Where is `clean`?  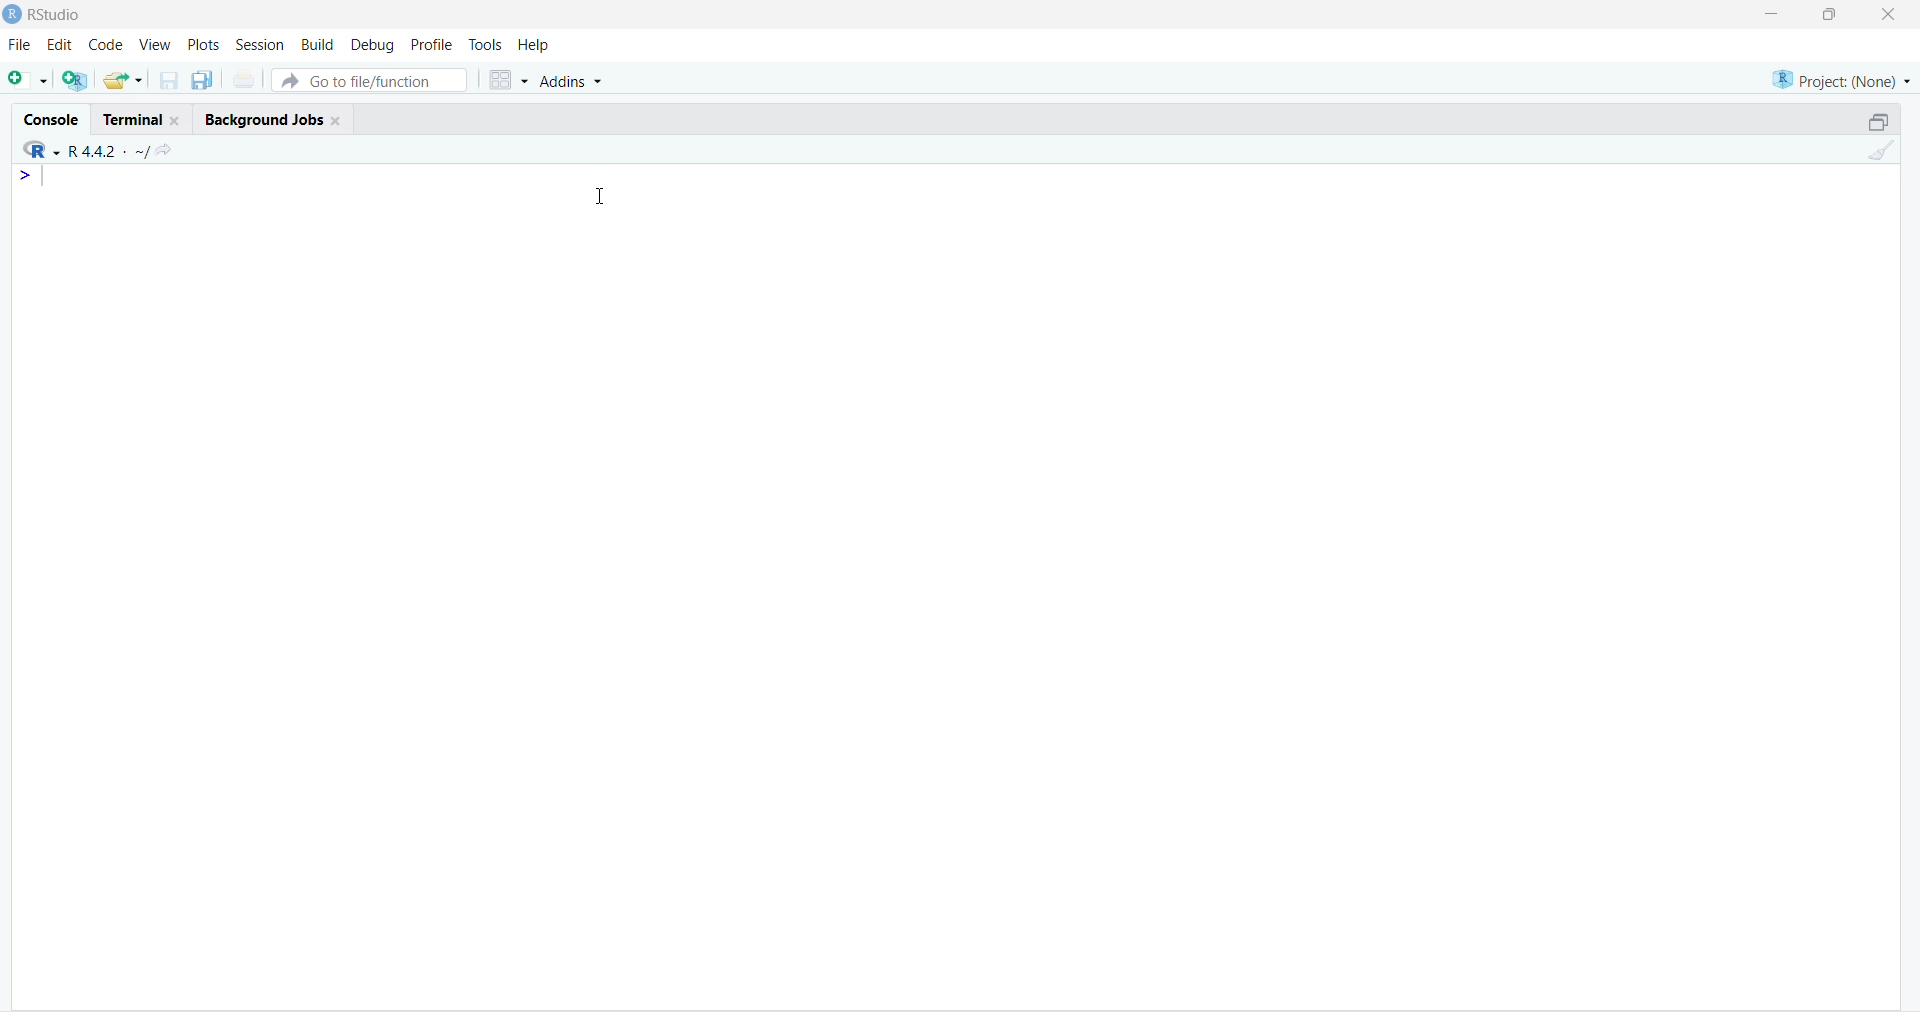
clean is located at coordinates (1882, 149).